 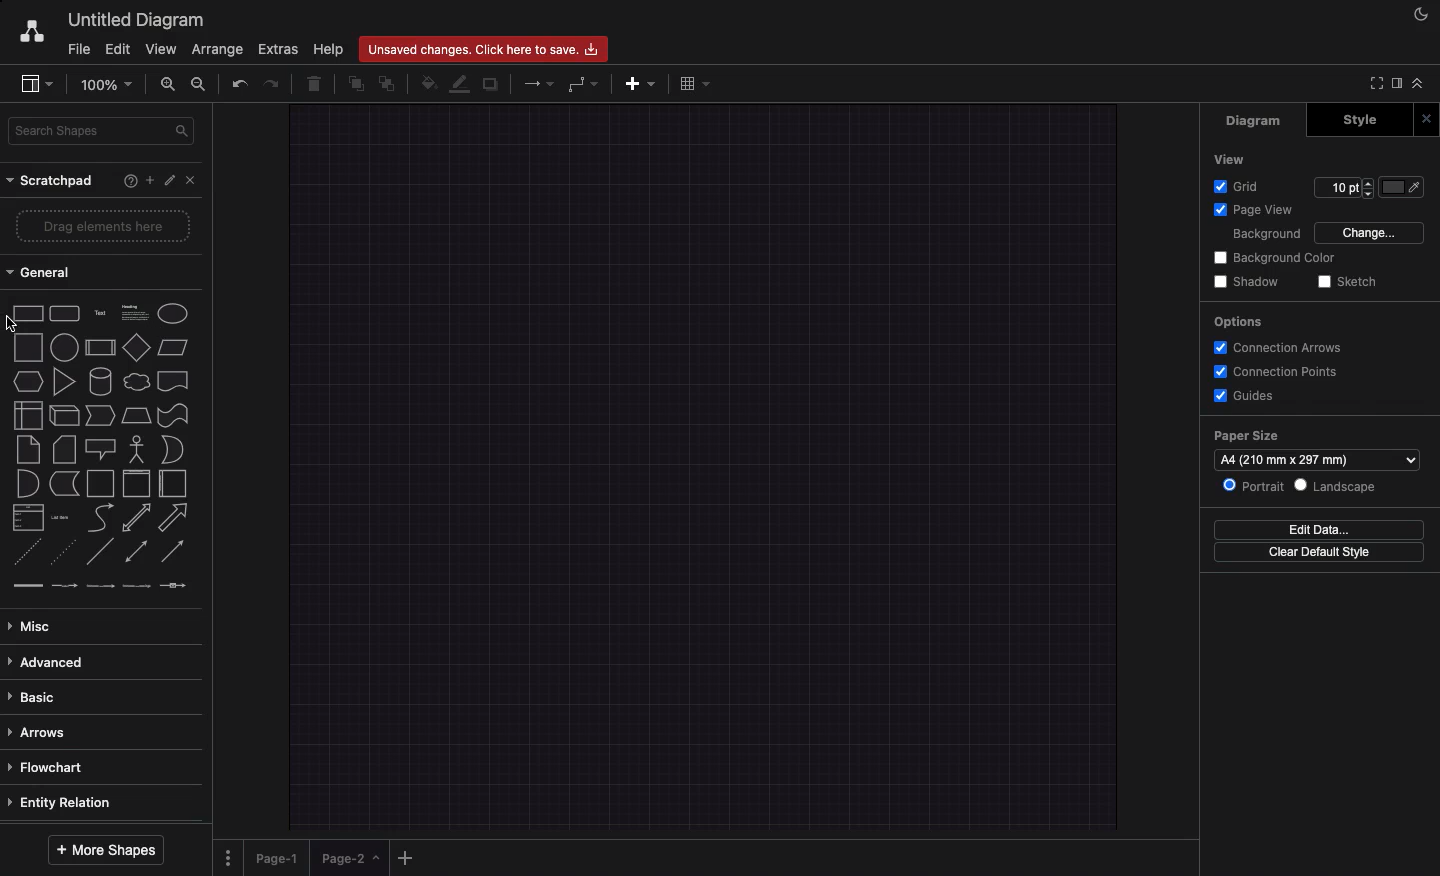 What do you see at coordinates (1395, 82) in the screenshot?
I see `Sidebar` at bounding box center [1395, 82].